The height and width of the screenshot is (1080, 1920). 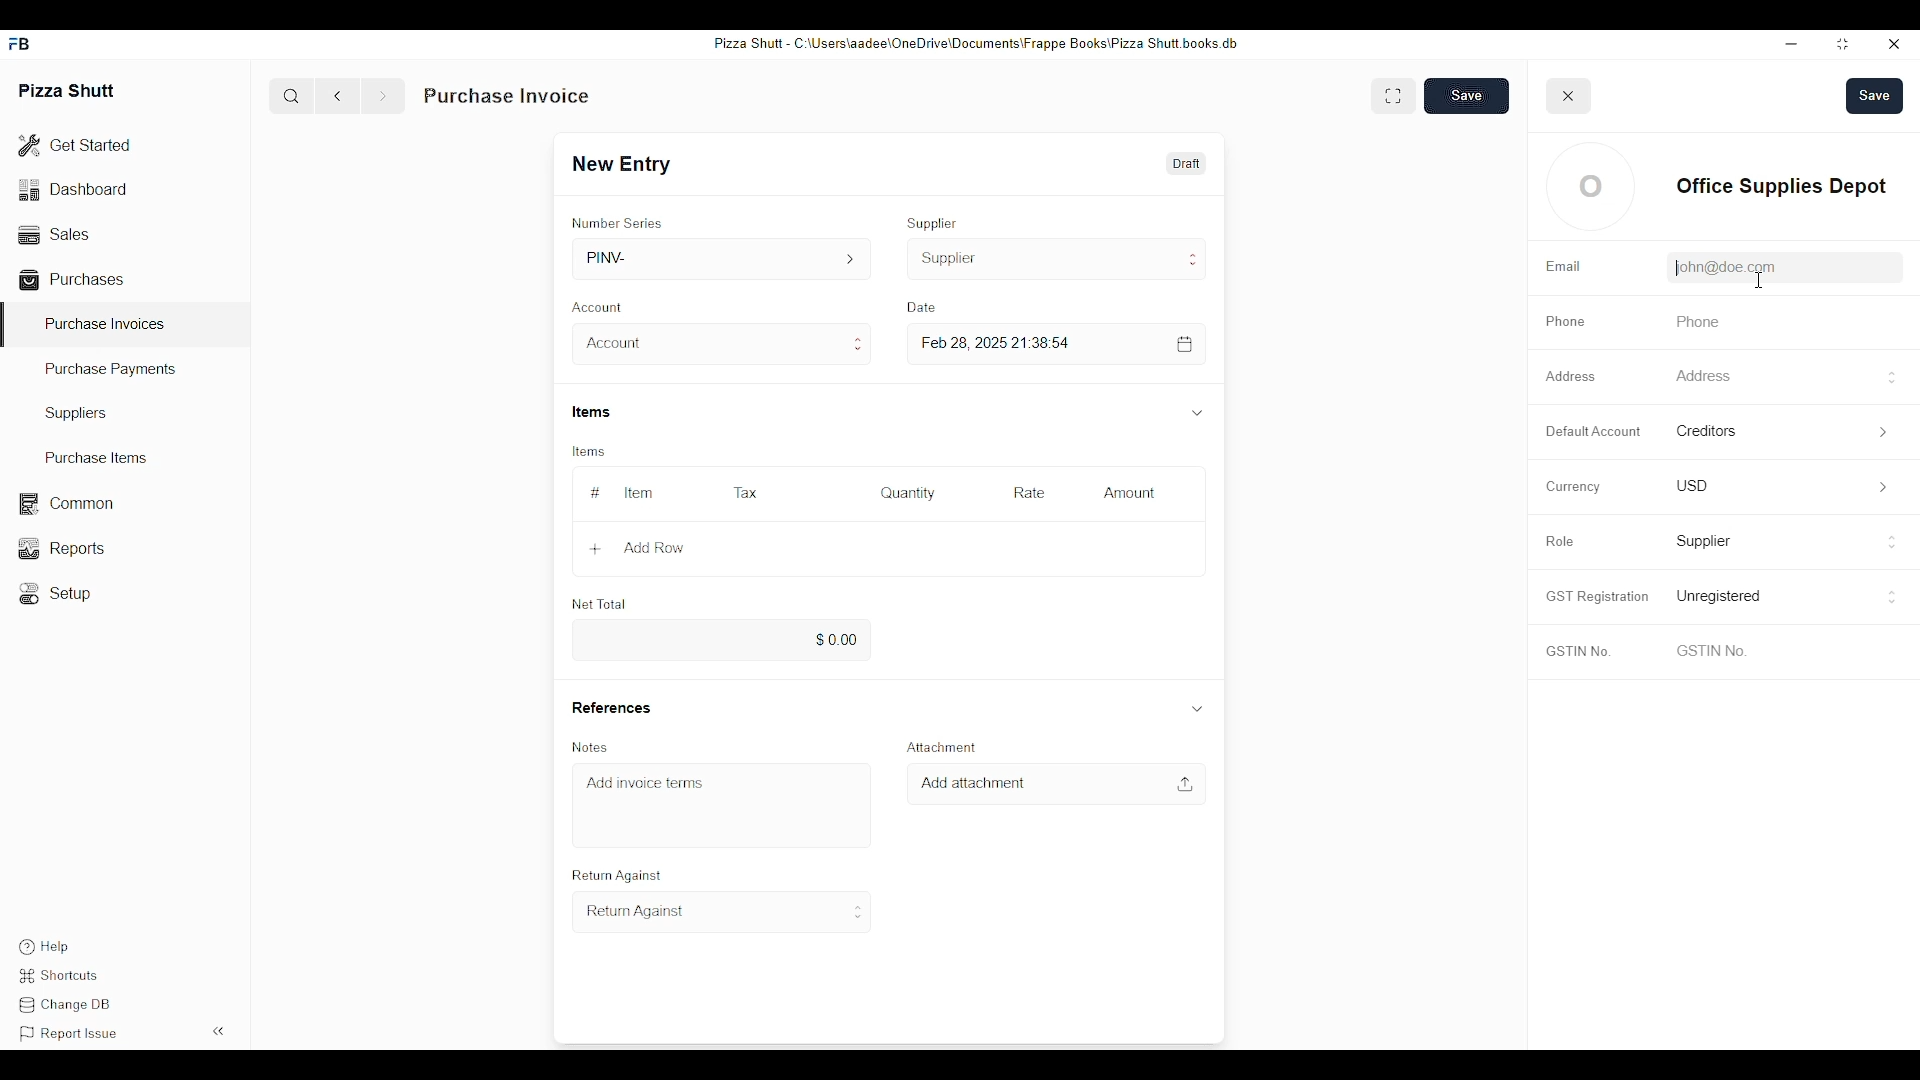 I want to click on Purchase Payments, so click(x=112, y=370).